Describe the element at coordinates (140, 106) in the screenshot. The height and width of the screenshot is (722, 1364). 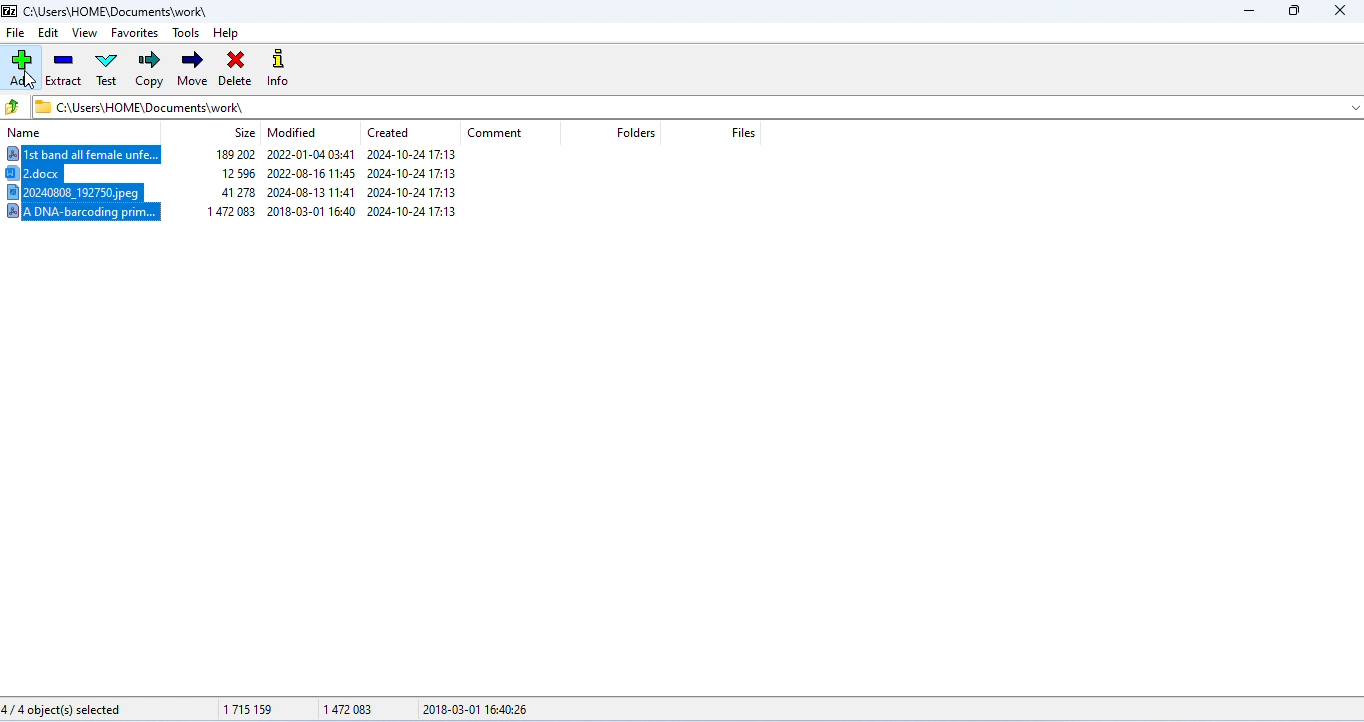
I see `CAUsers\HOME\Documents\work\` at that location.